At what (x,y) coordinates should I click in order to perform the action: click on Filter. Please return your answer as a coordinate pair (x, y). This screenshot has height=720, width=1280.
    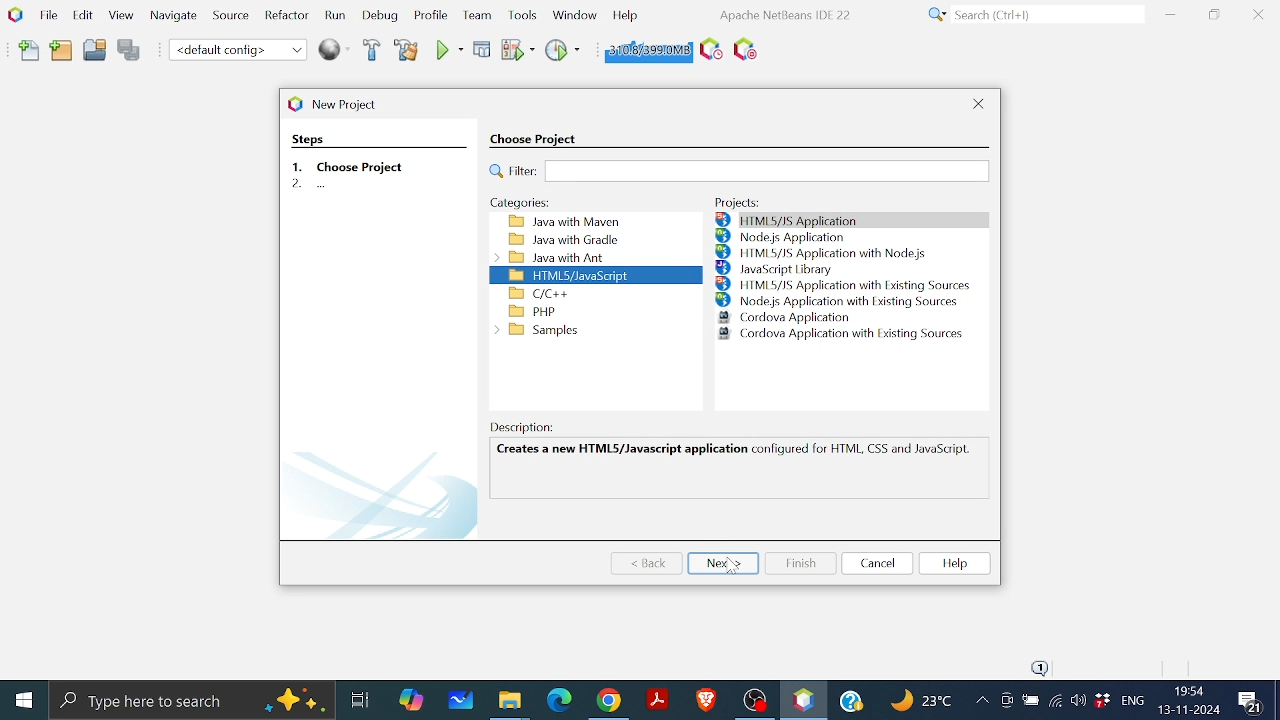
    Looking at the image, I should click on (737, 170).